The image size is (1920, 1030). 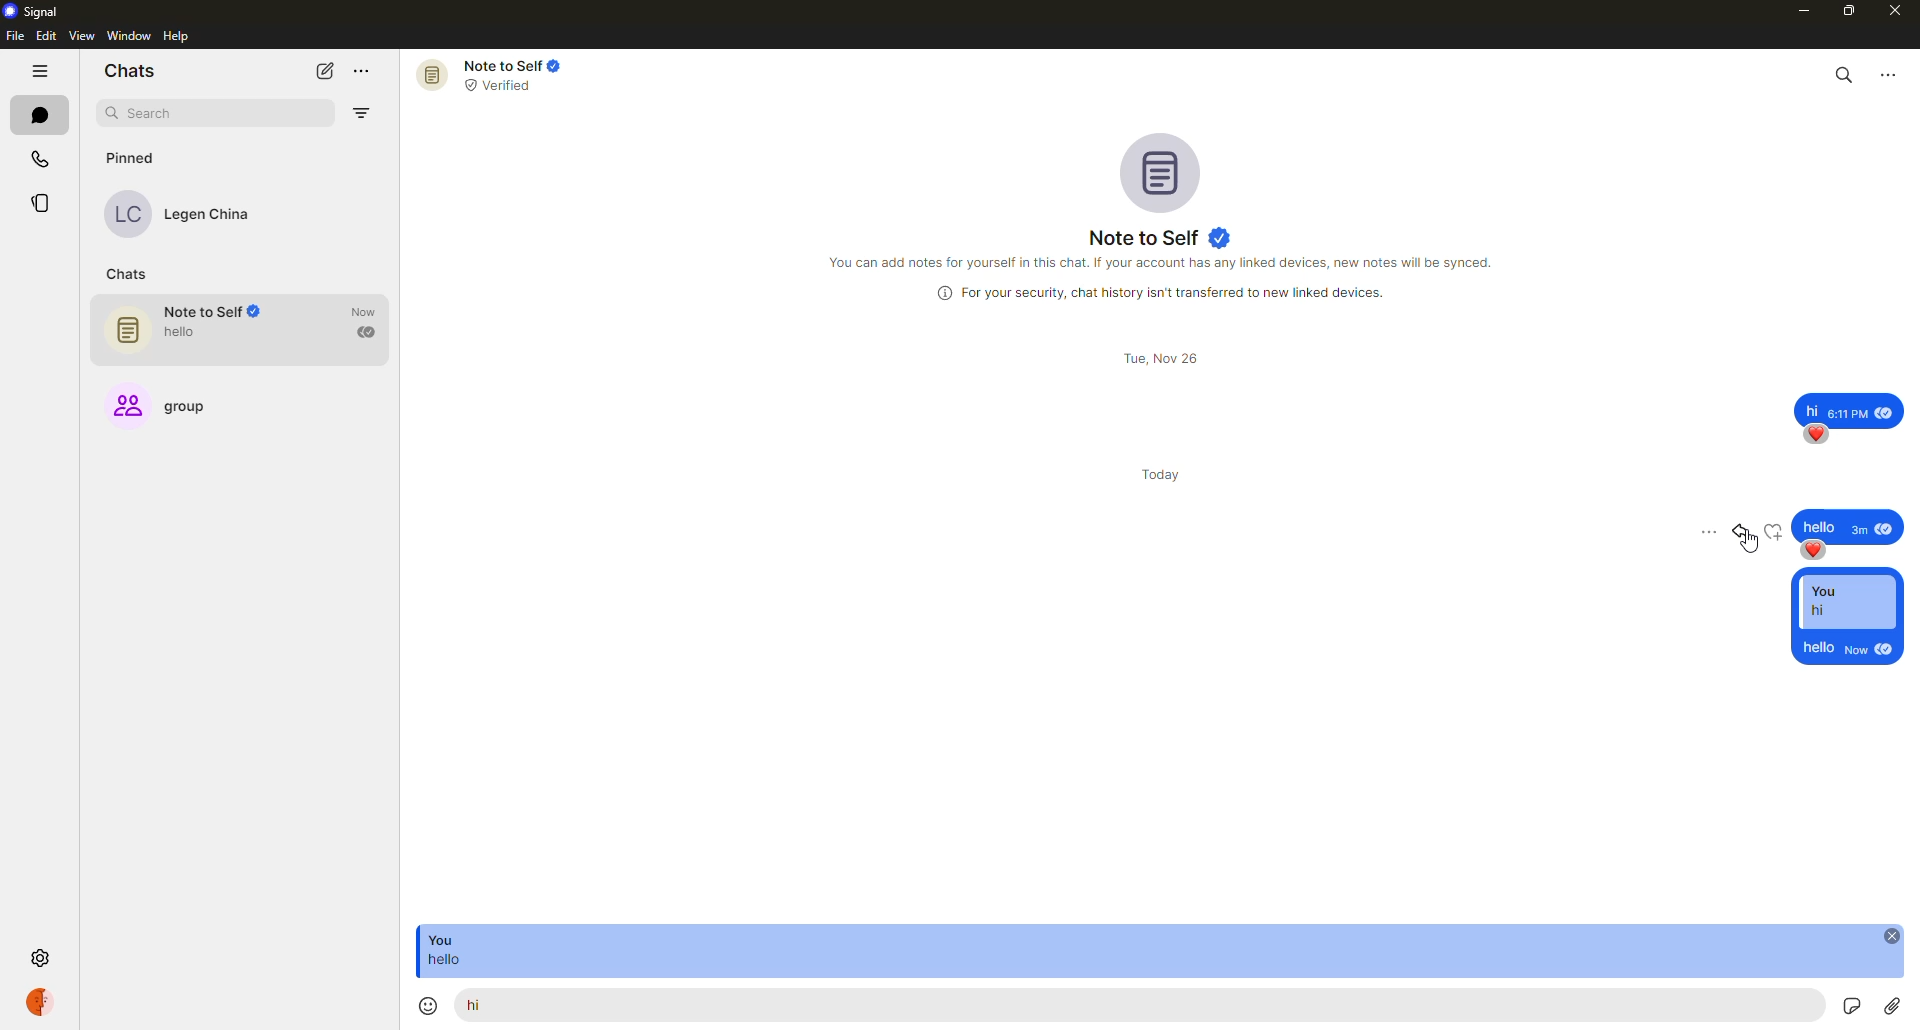 I want to click on message reply, so click(x=558, y=948).